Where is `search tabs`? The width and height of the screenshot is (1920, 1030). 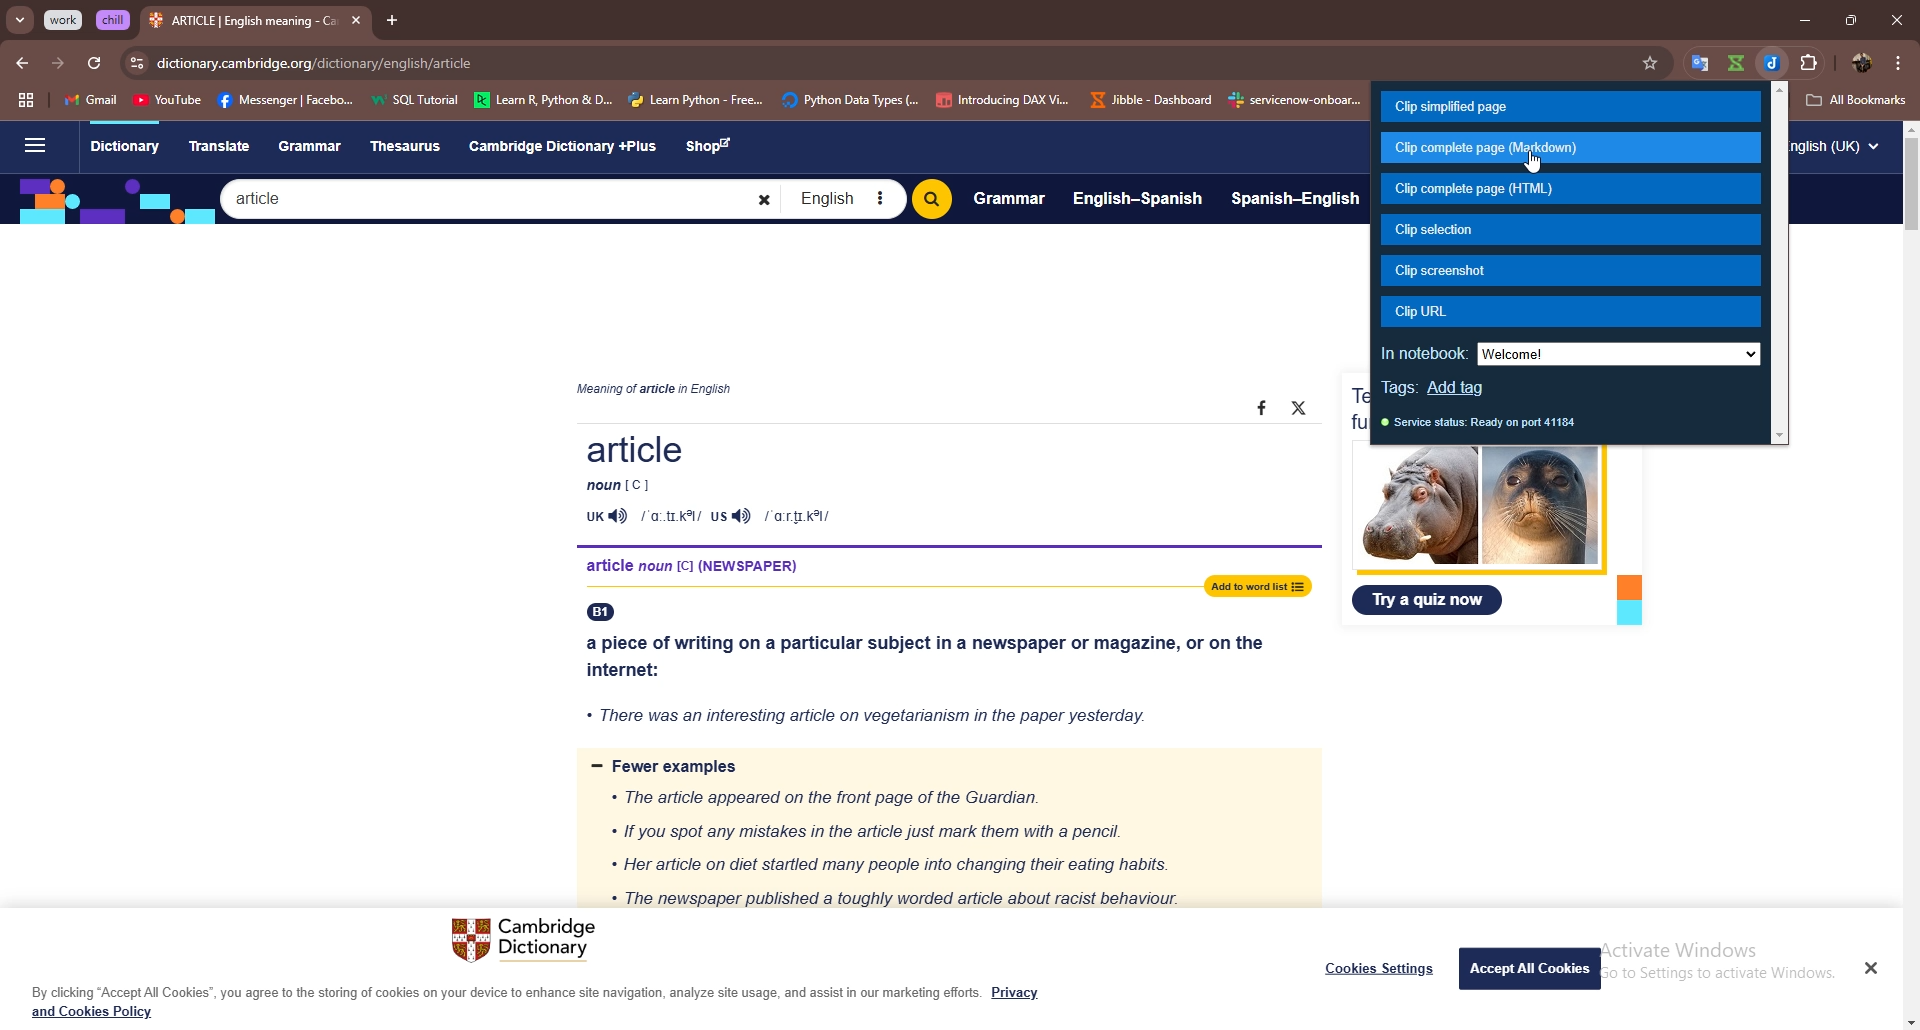
search tabs is located at coordinates (21, 21).